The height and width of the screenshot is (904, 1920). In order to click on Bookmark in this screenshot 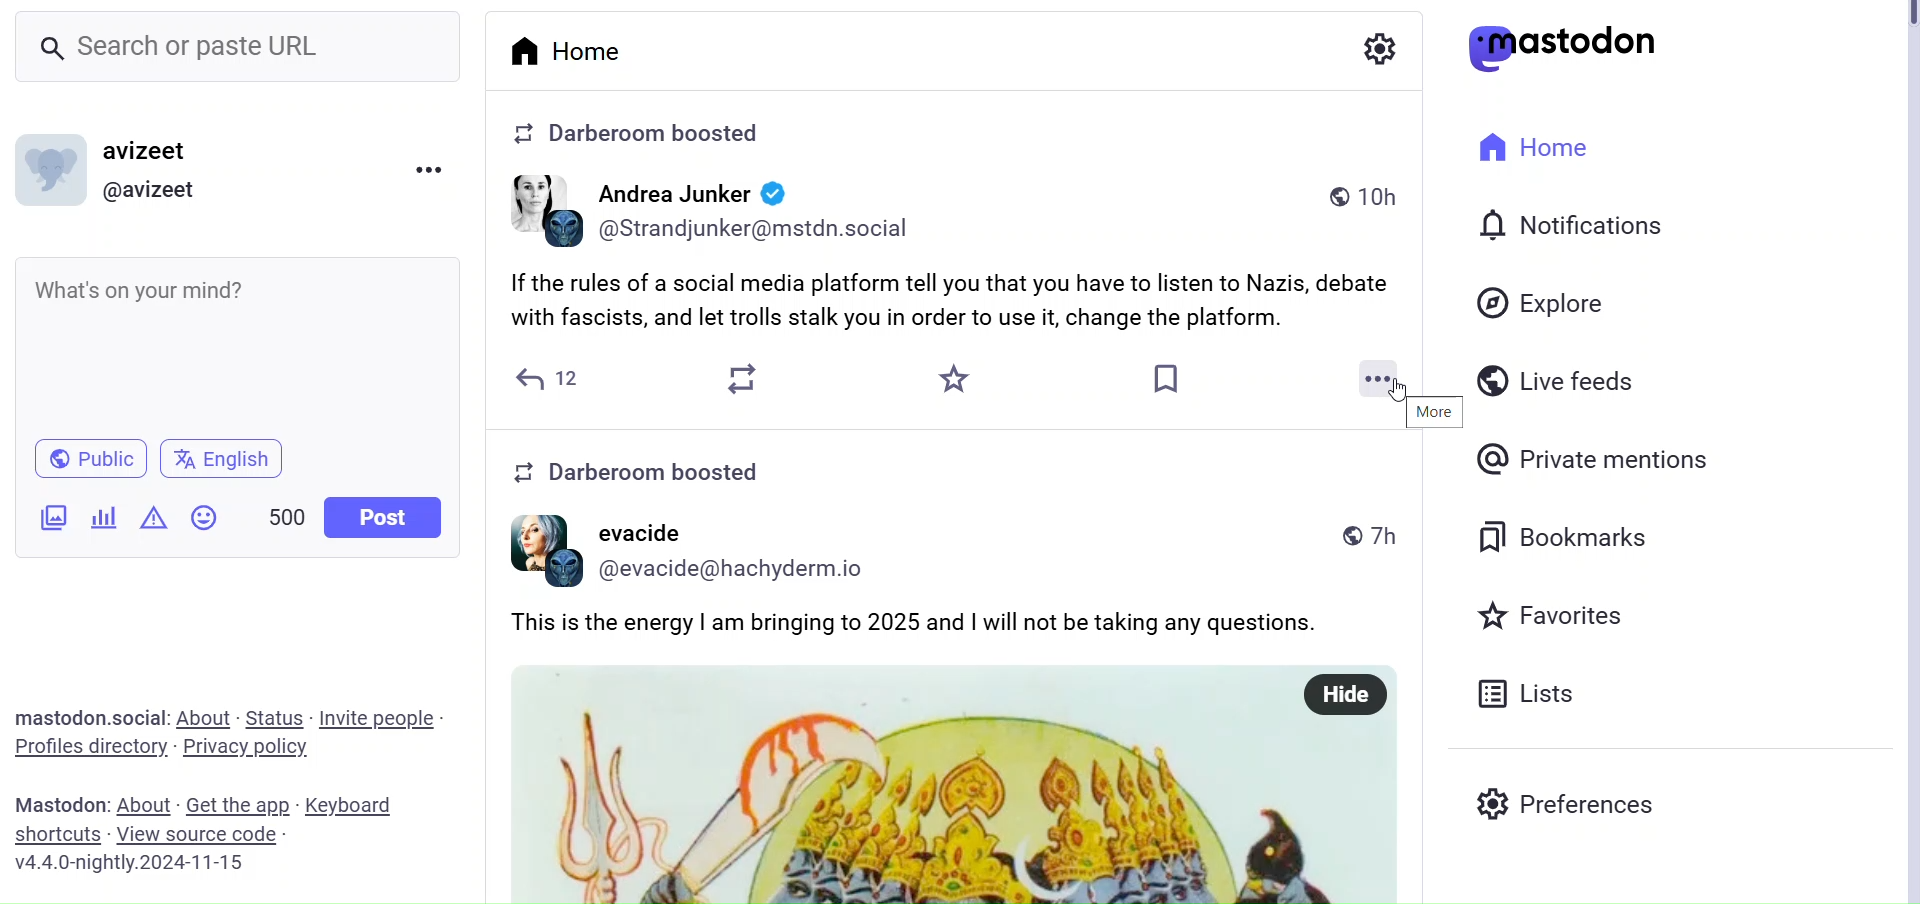, I will do `click(1171, 376)`.